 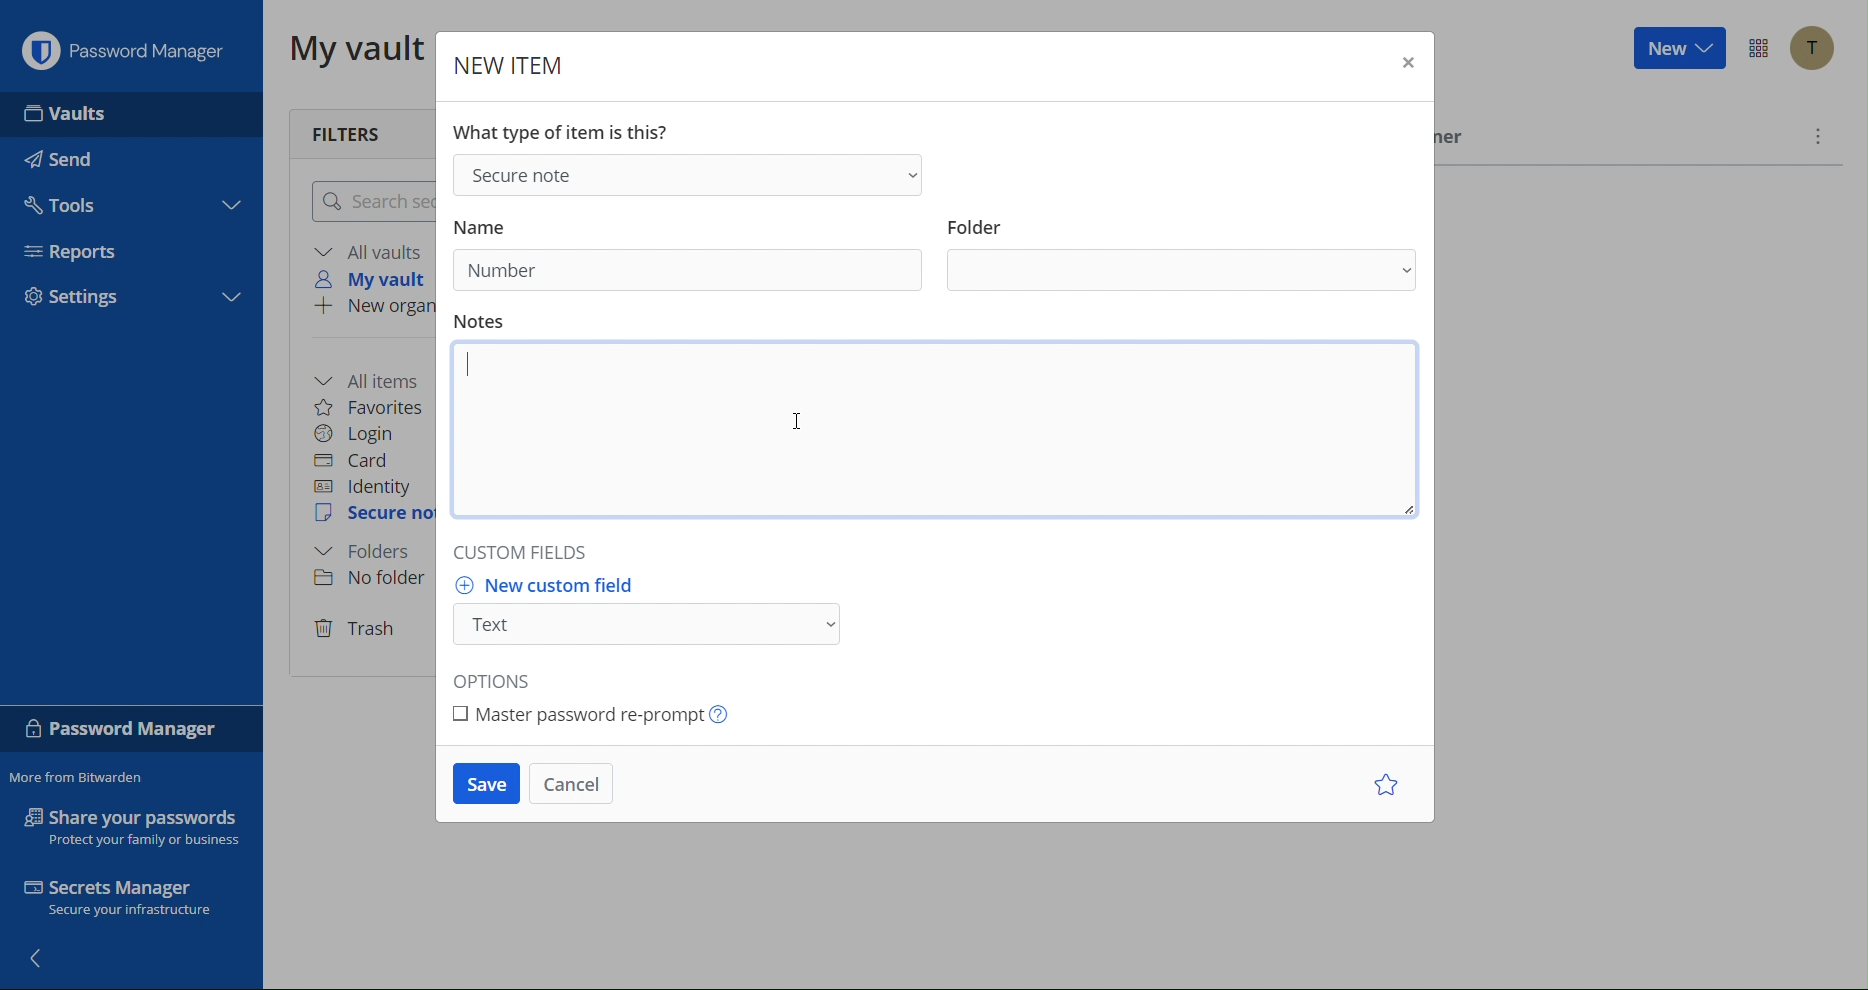 I want to click on Cancel, so click(x=576, y=786).